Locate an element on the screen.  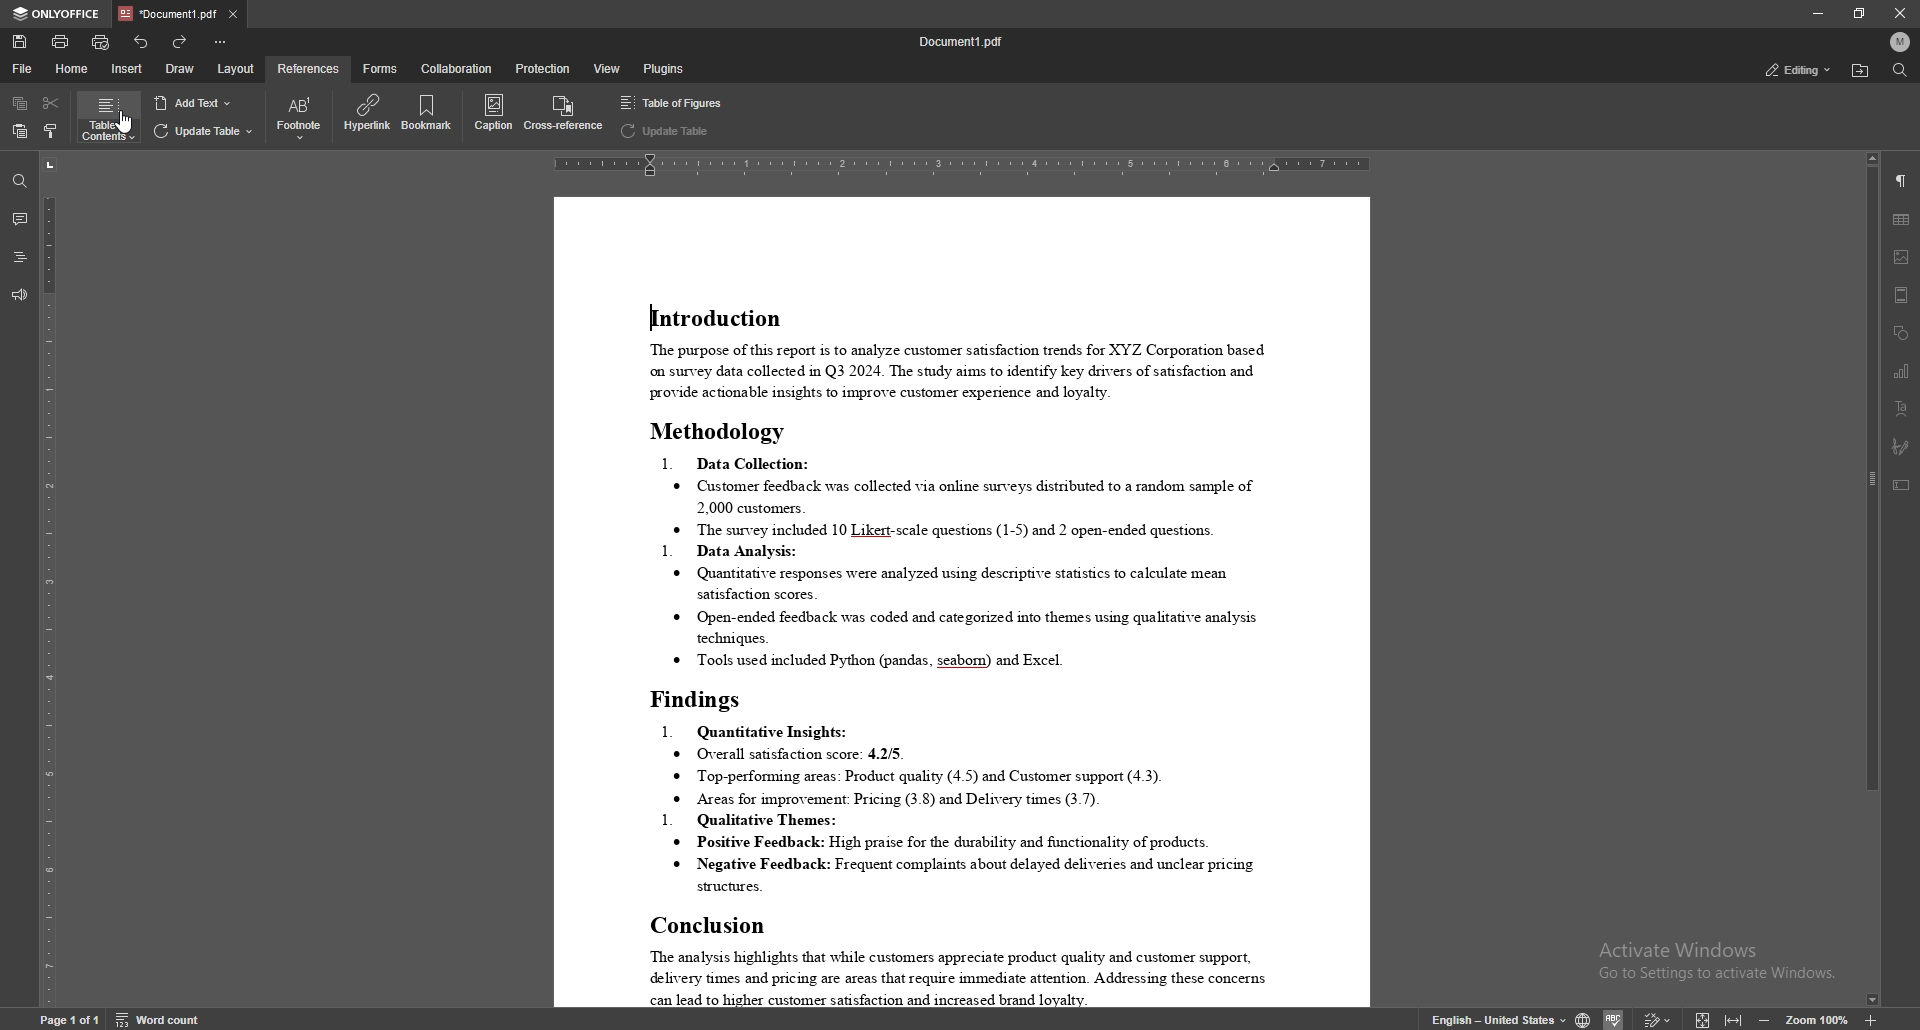
home is located at coordinates (71, 69).